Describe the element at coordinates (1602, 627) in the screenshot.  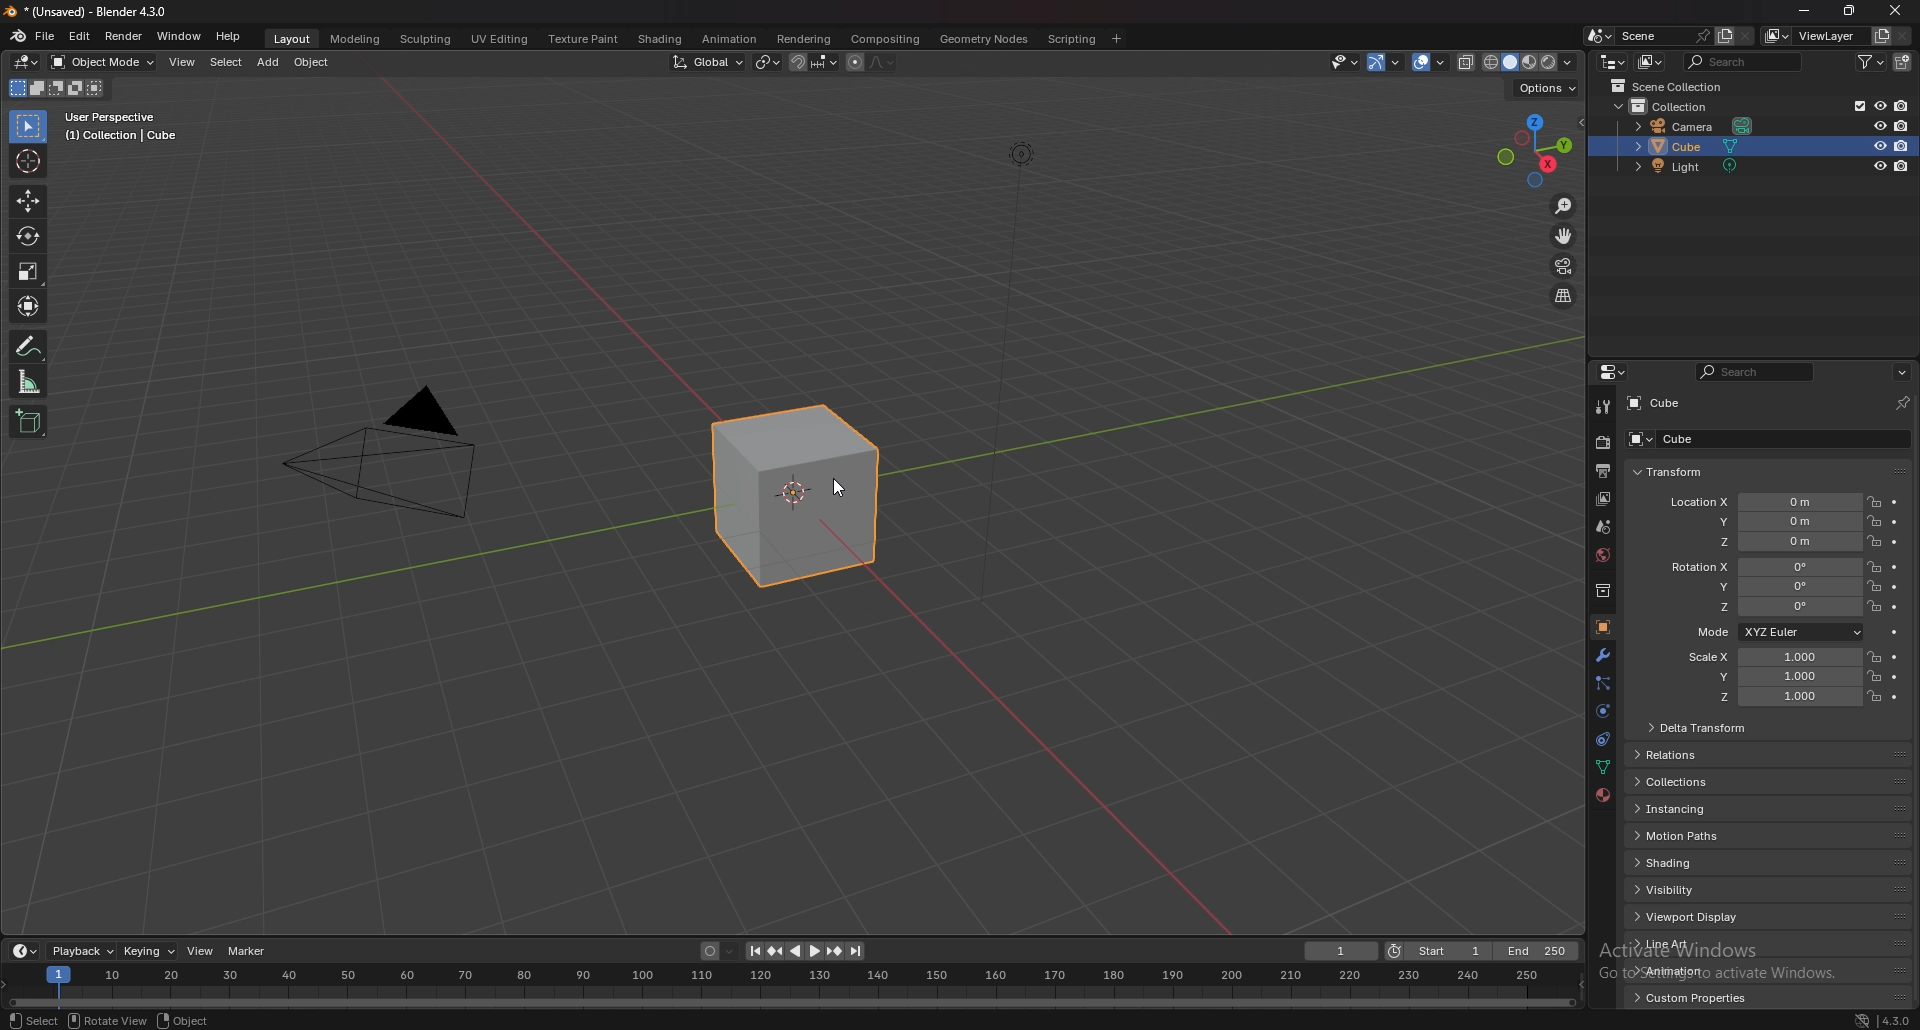
I see `object` at that location.